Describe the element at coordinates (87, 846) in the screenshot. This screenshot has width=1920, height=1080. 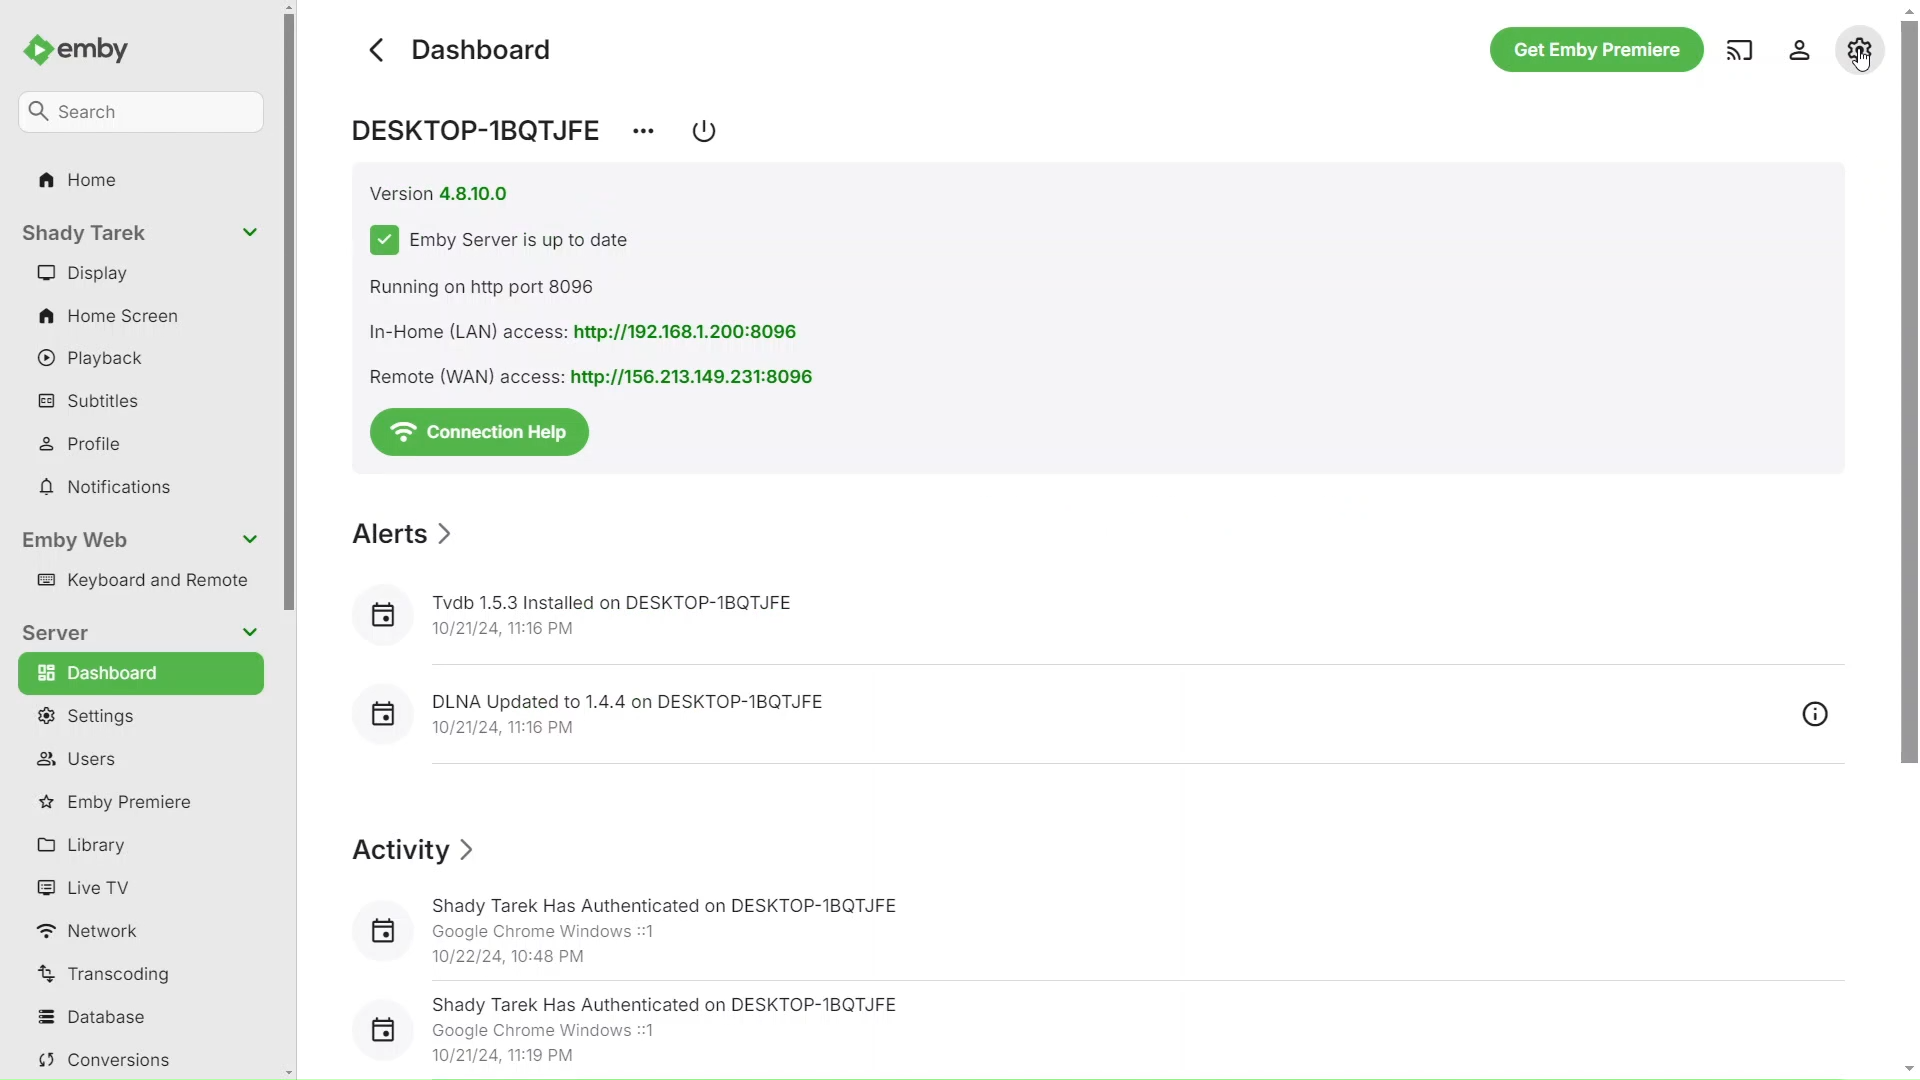
I see `0 Library` at that location.